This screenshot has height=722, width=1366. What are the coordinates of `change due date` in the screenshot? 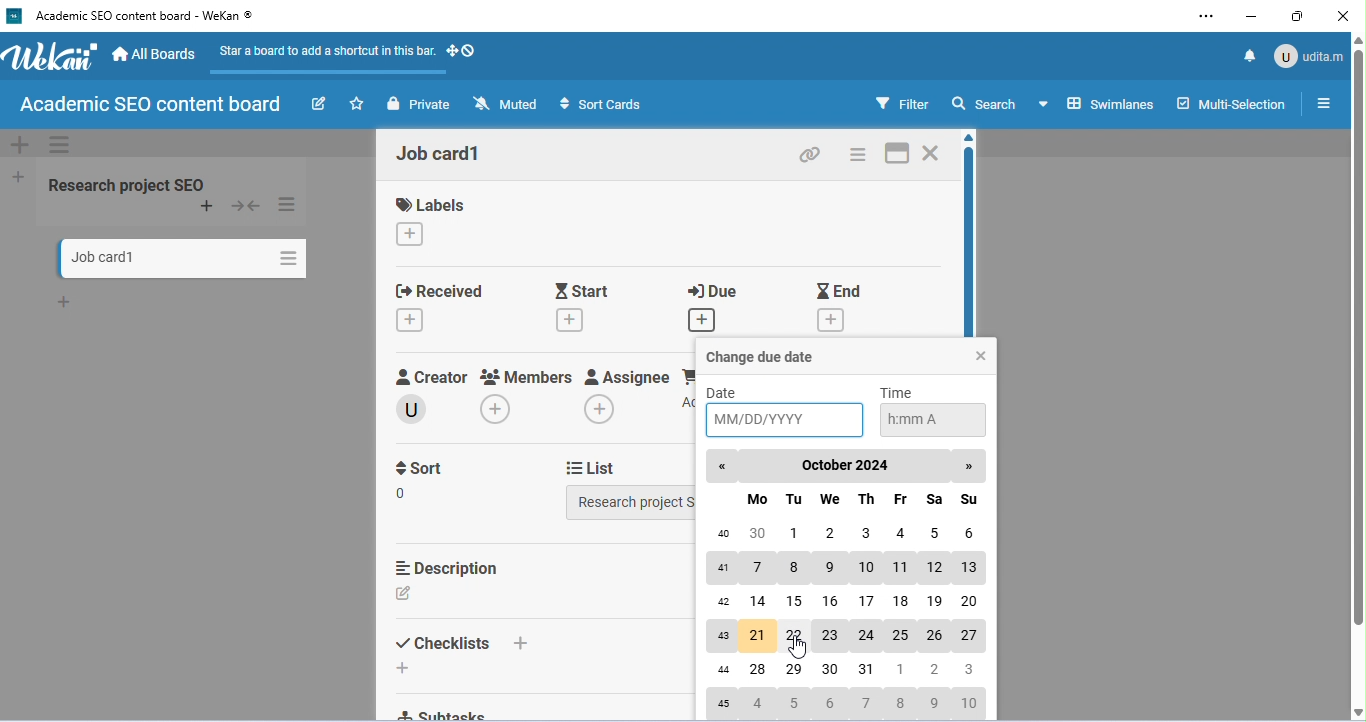 It's located at (762, 356).